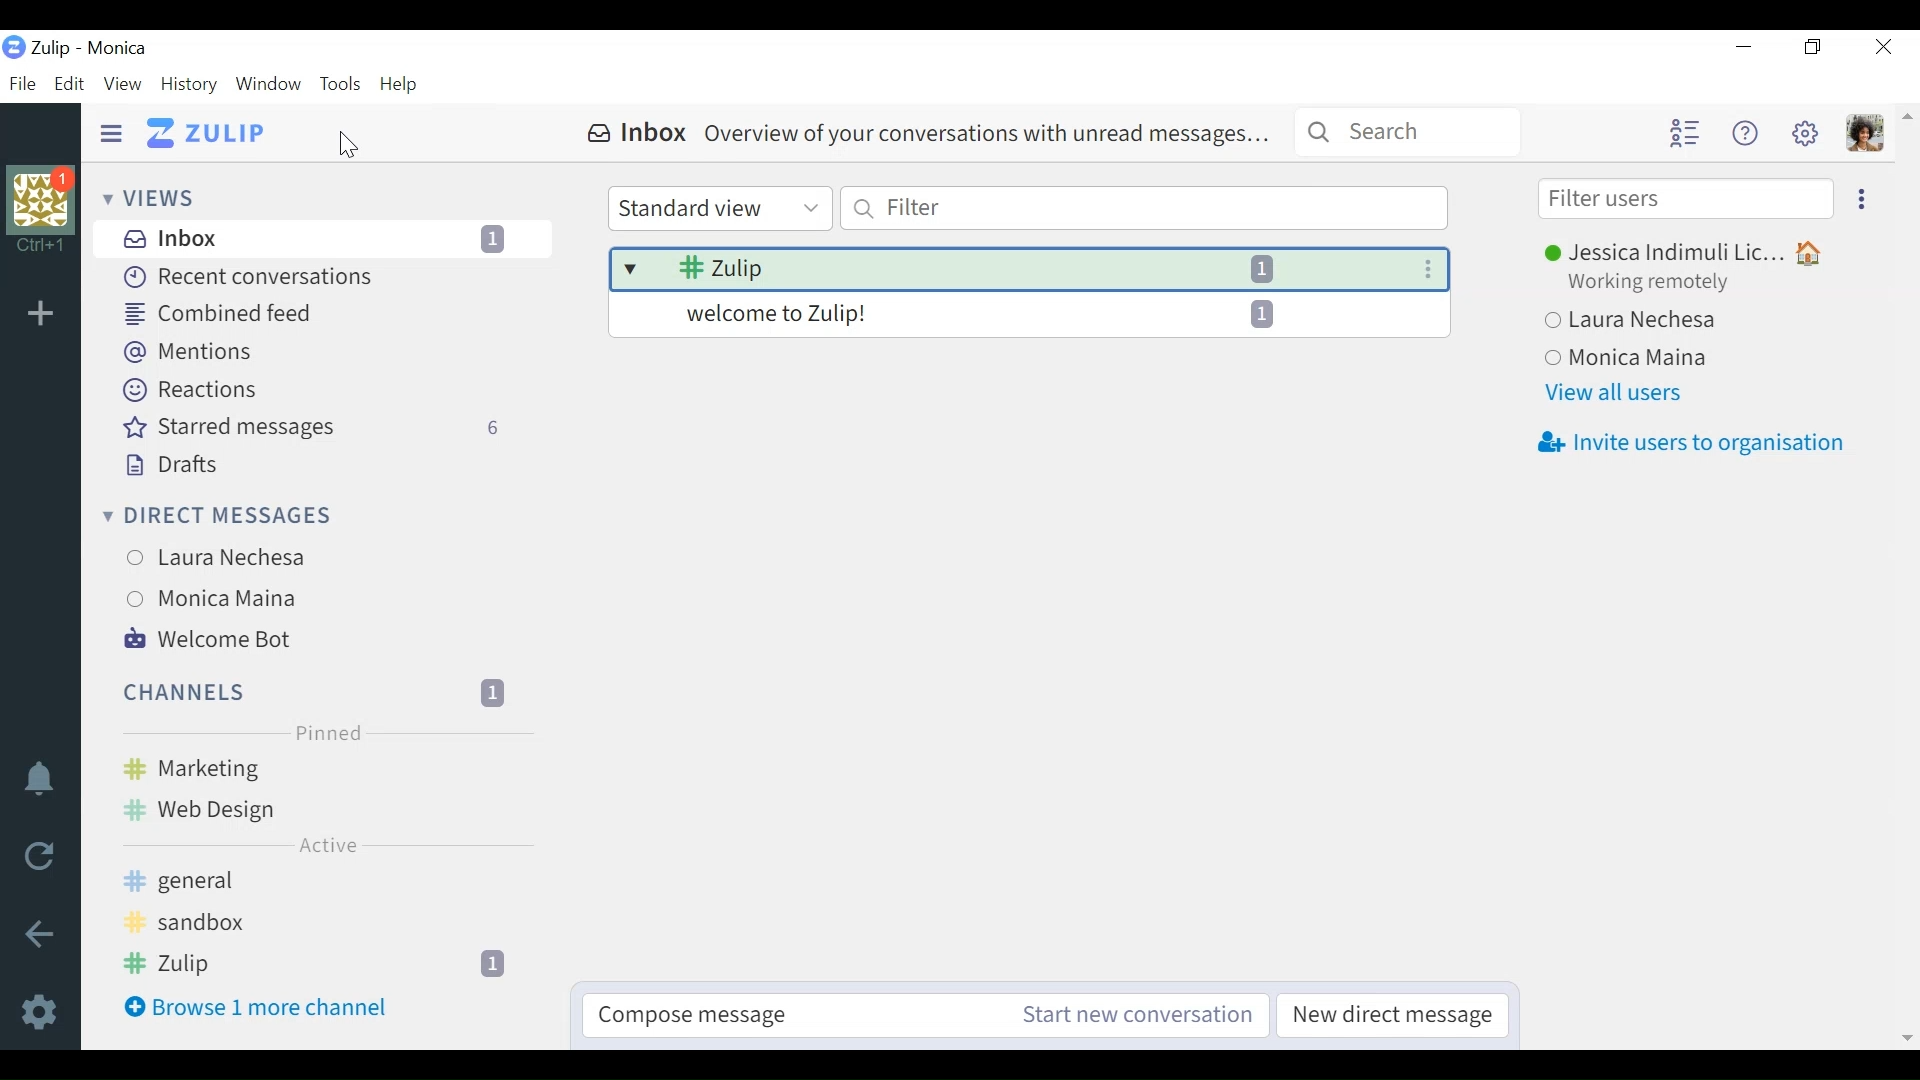 The image size is (1920, 1080). What do you see at coordinates (1031, 291) in the screenshot?
I see `Overview of your conversations with unread messages` at bounding box center [1031, 291].